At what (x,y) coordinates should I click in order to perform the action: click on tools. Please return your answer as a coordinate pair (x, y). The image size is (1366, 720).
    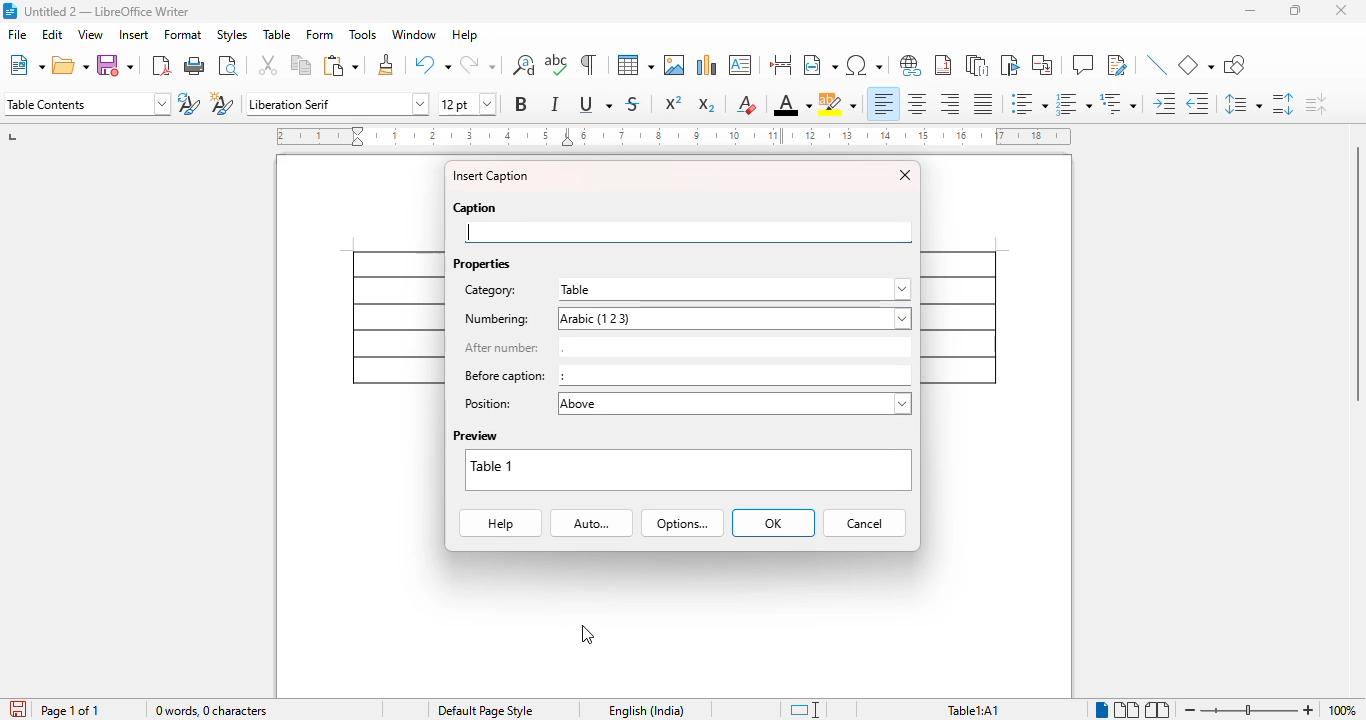
    Looking at the image, I should click on (363, 34).